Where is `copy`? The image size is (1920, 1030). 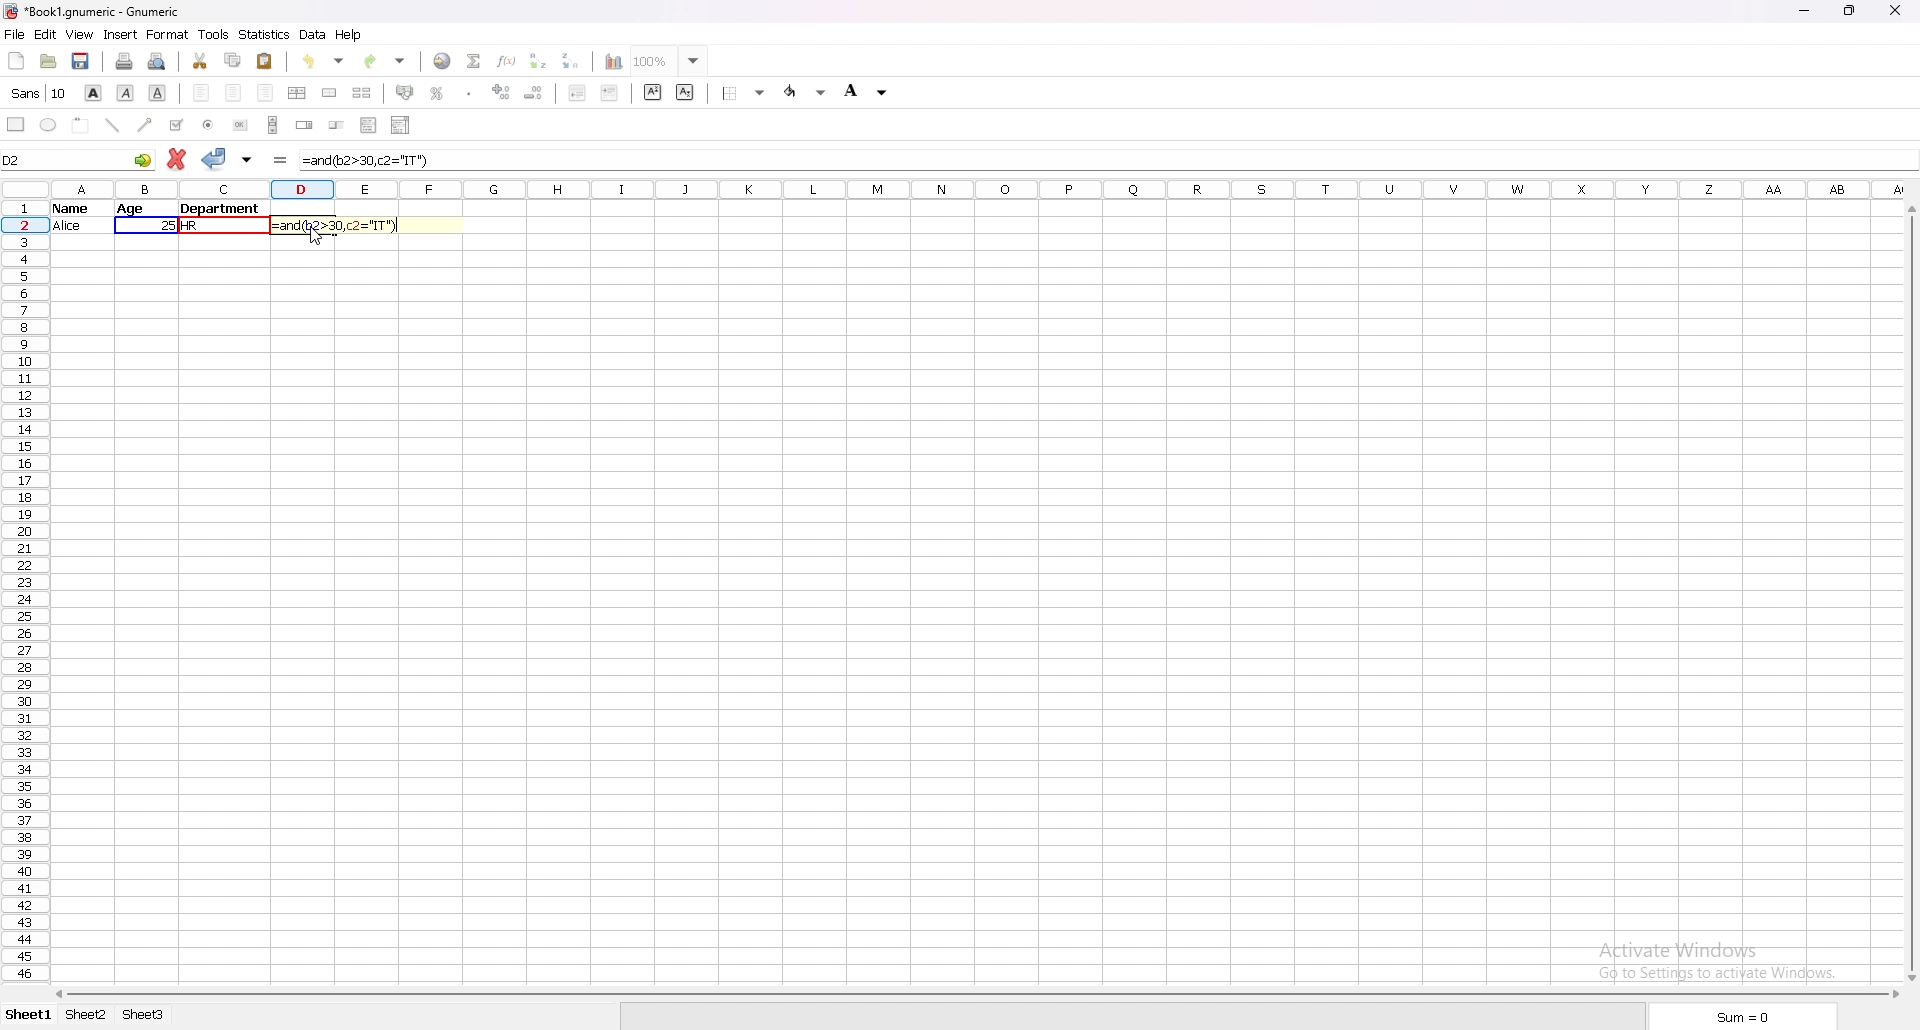
copy is located at coordinates (233, 60).